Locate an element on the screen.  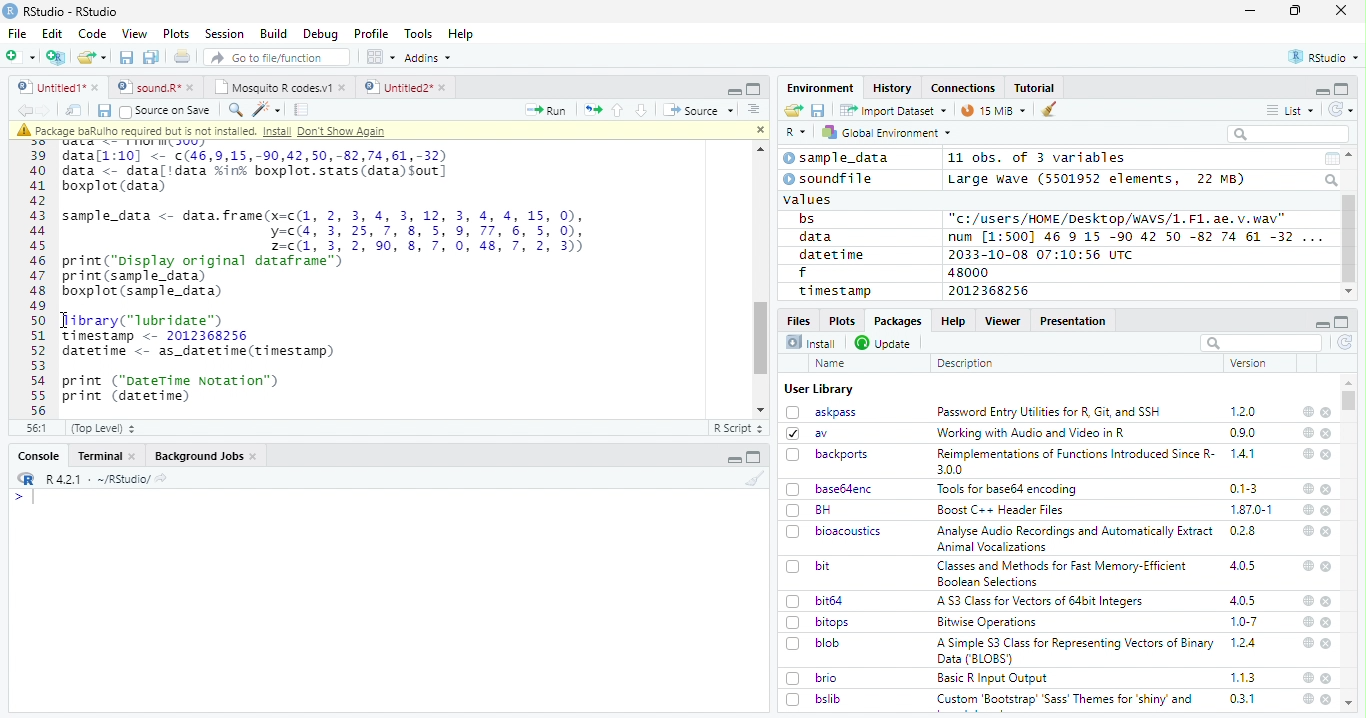
0.1-3 is located at coordinates (1247, 488).